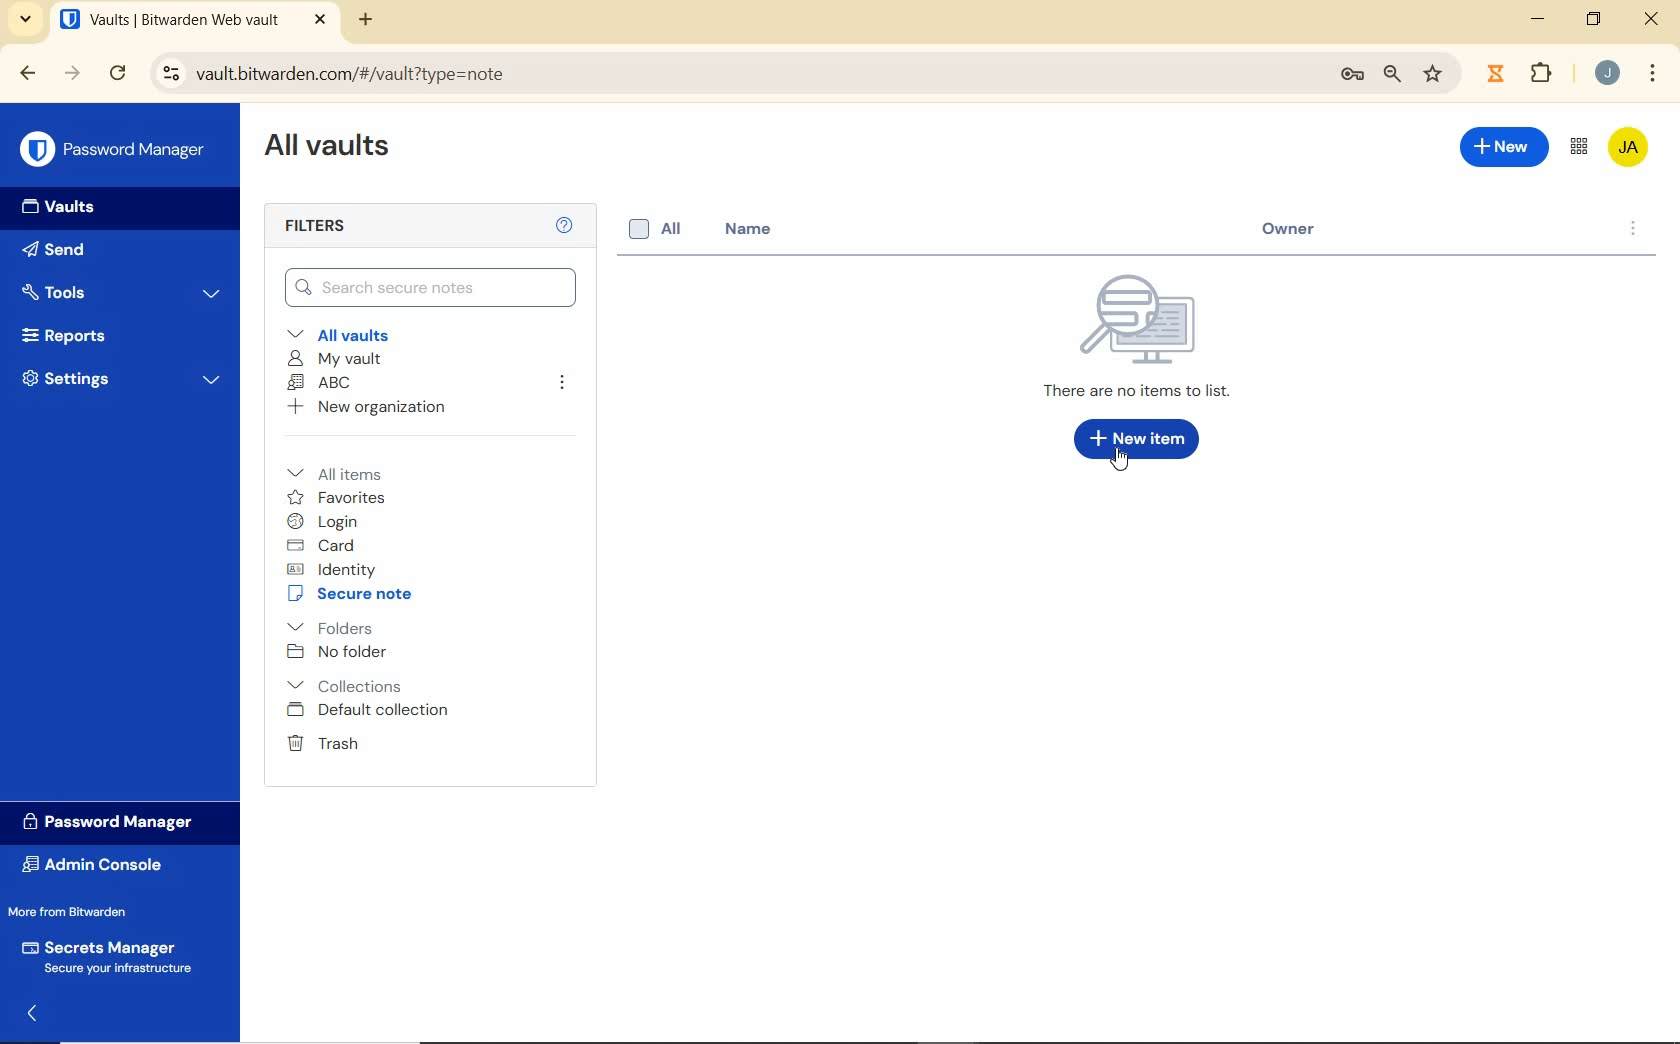 The width and height of the screenshot is (1680, 1044). Describe the element at coordinates (193, 19) in the screenshot. I see `open tab` at that location.